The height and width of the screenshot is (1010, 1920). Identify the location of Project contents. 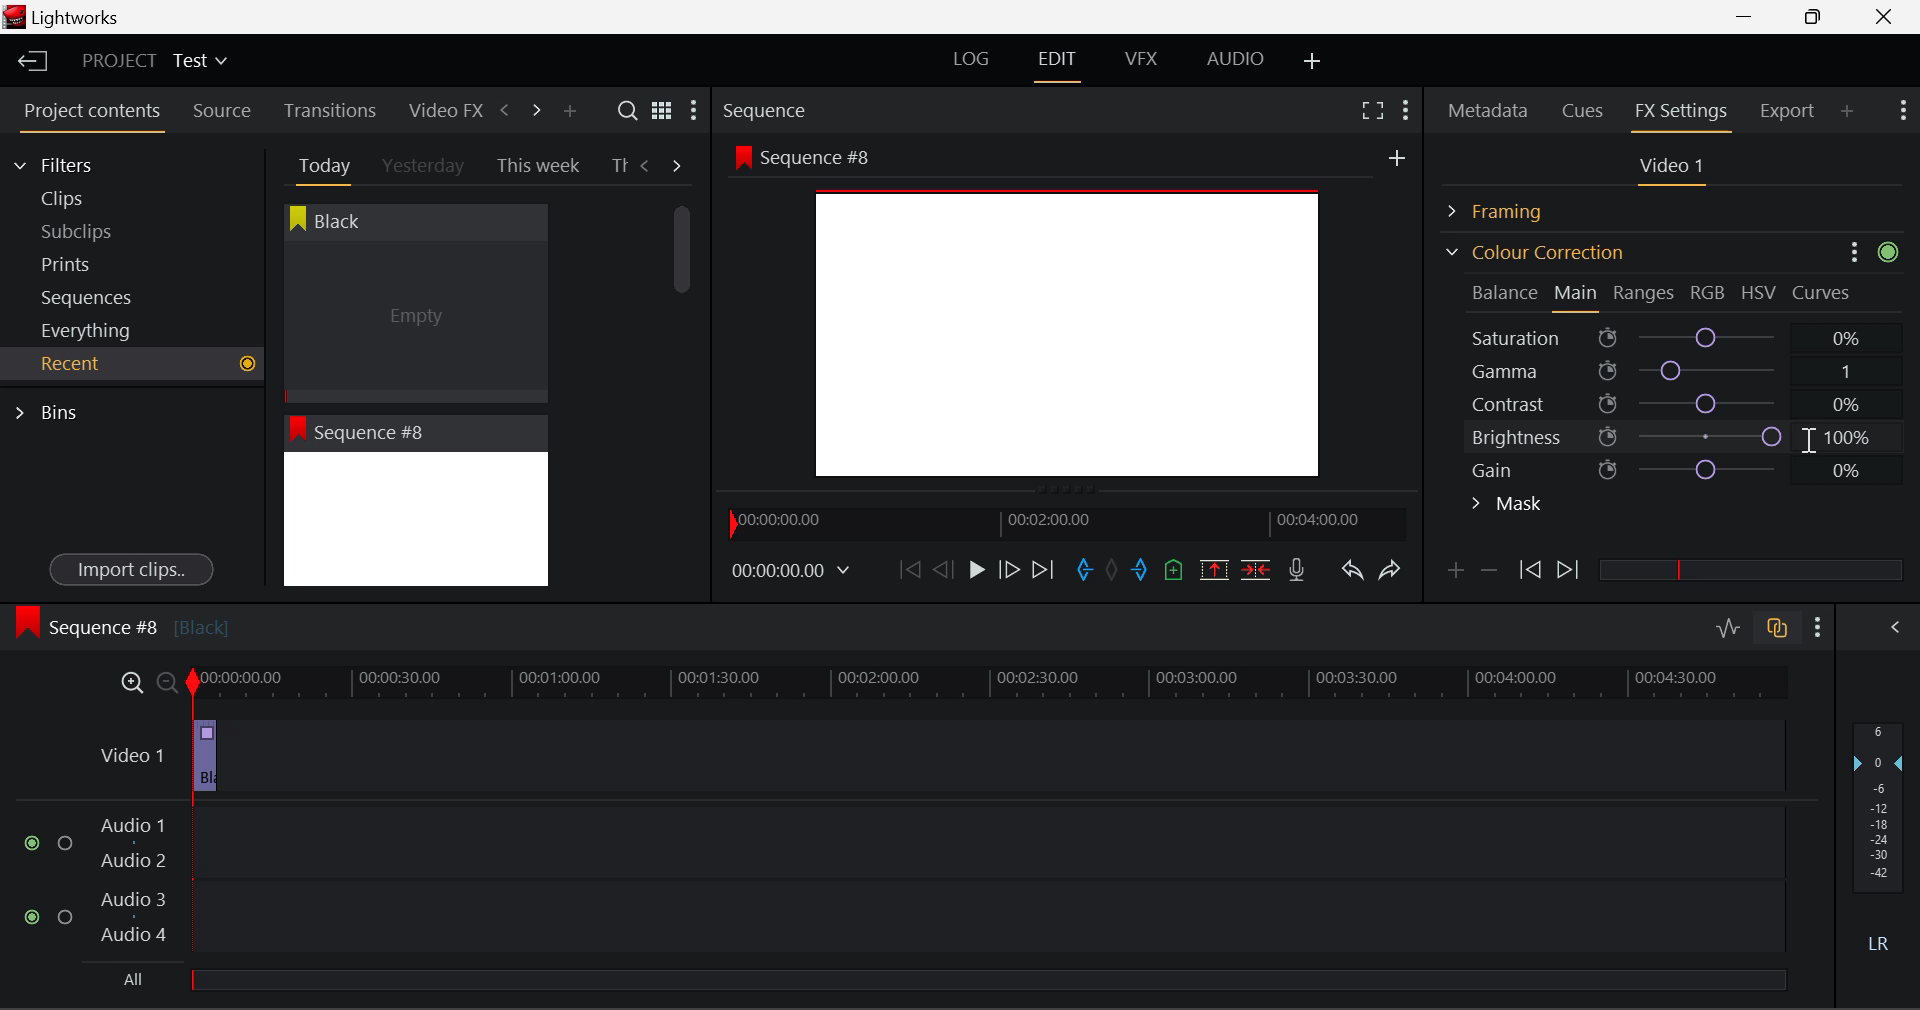
(91, 115).